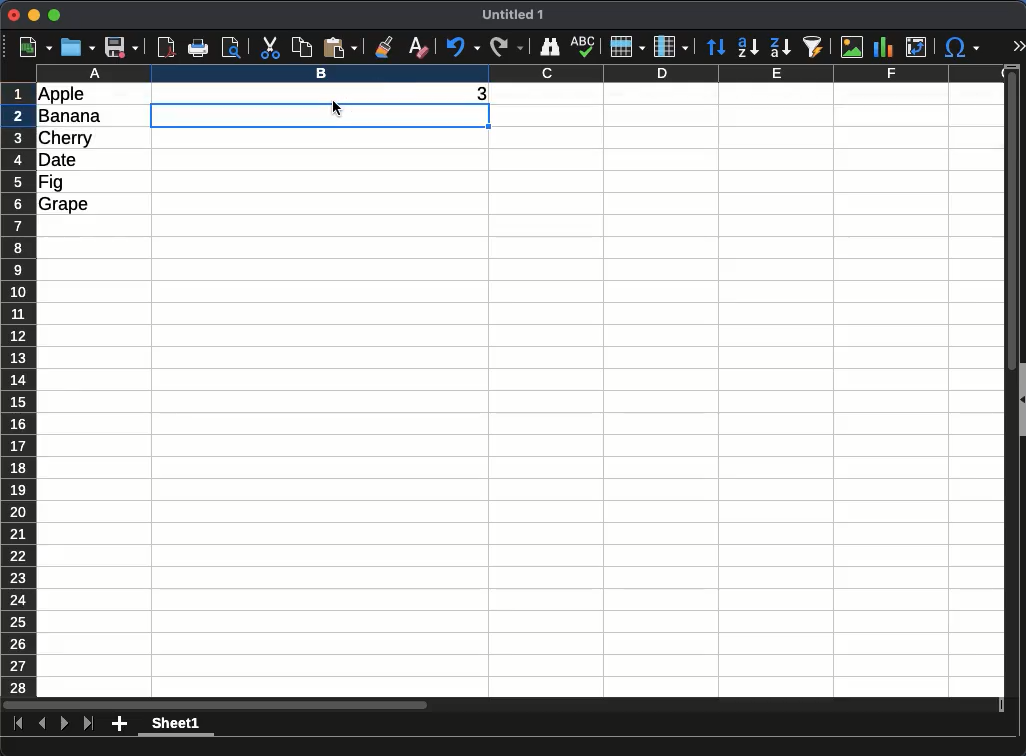 This screenshot has width=1026, height=756. I want to click on banana, so click(70, 116).